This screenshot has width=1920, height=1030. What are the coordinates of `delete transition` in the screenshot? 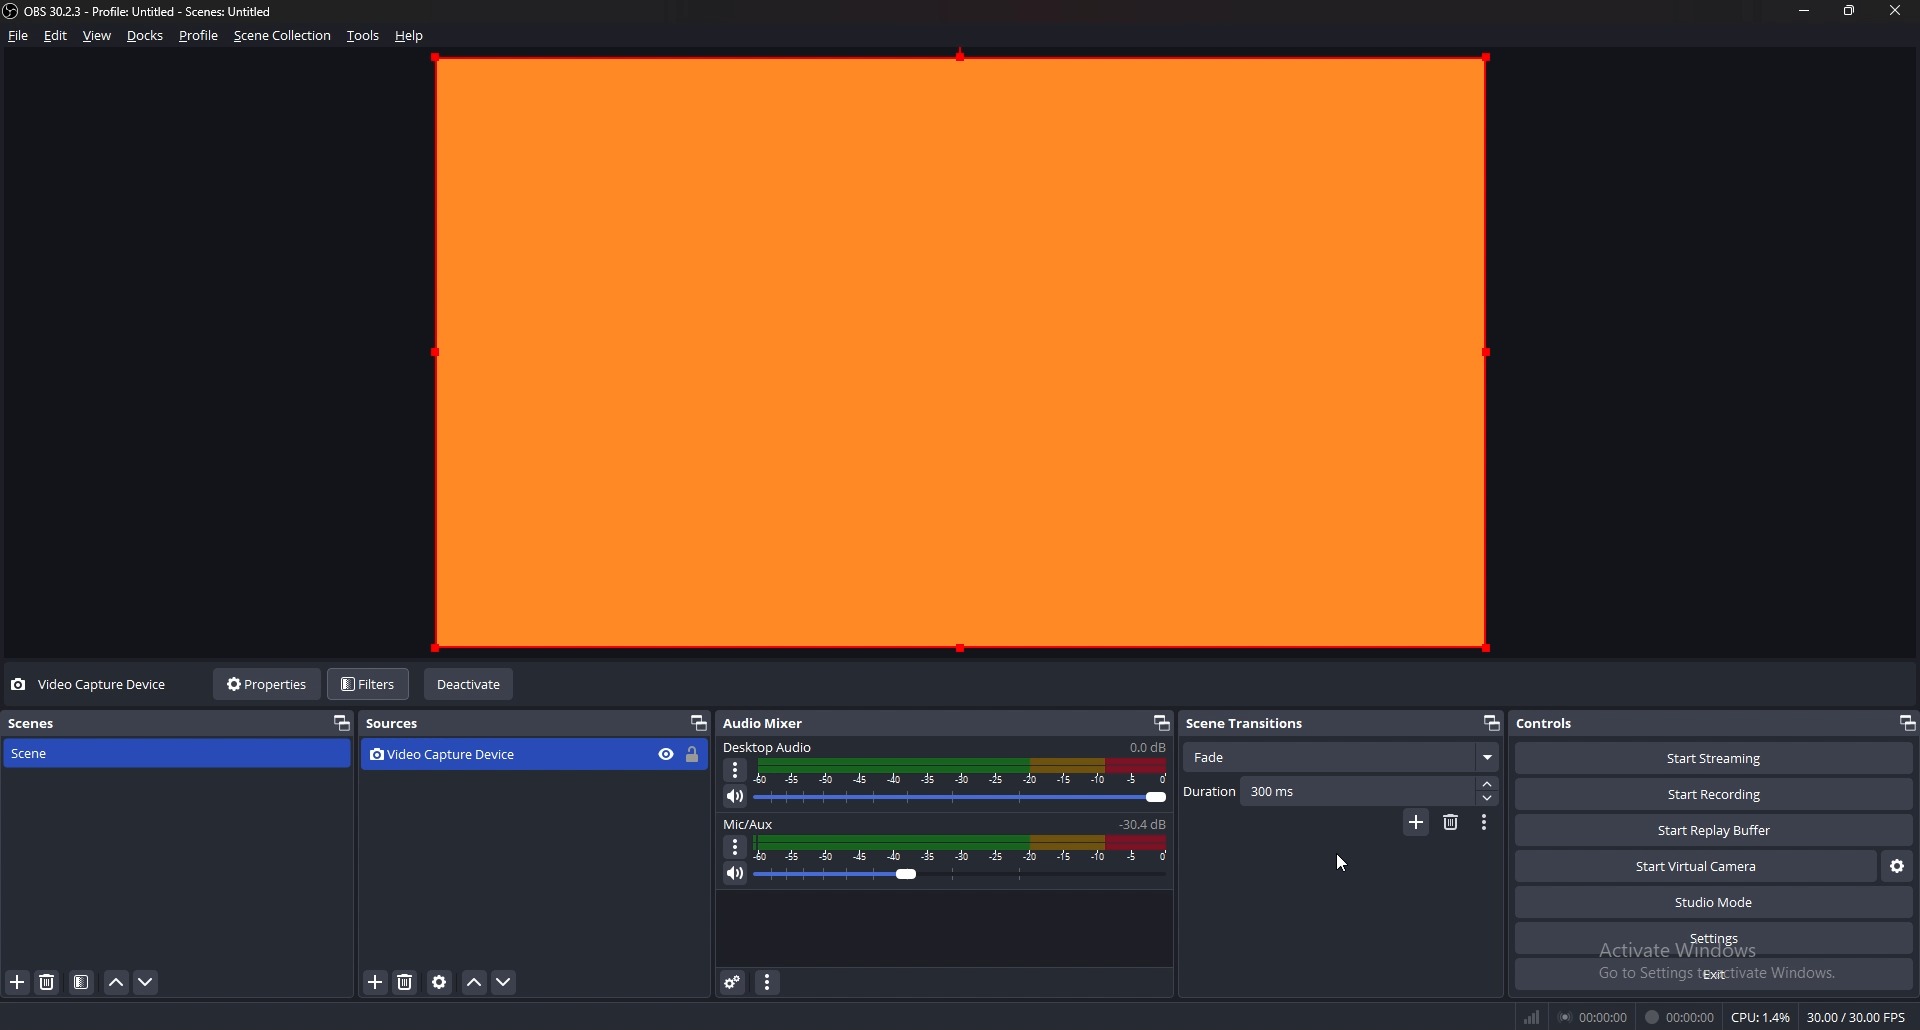 It's located at (1451, 822).